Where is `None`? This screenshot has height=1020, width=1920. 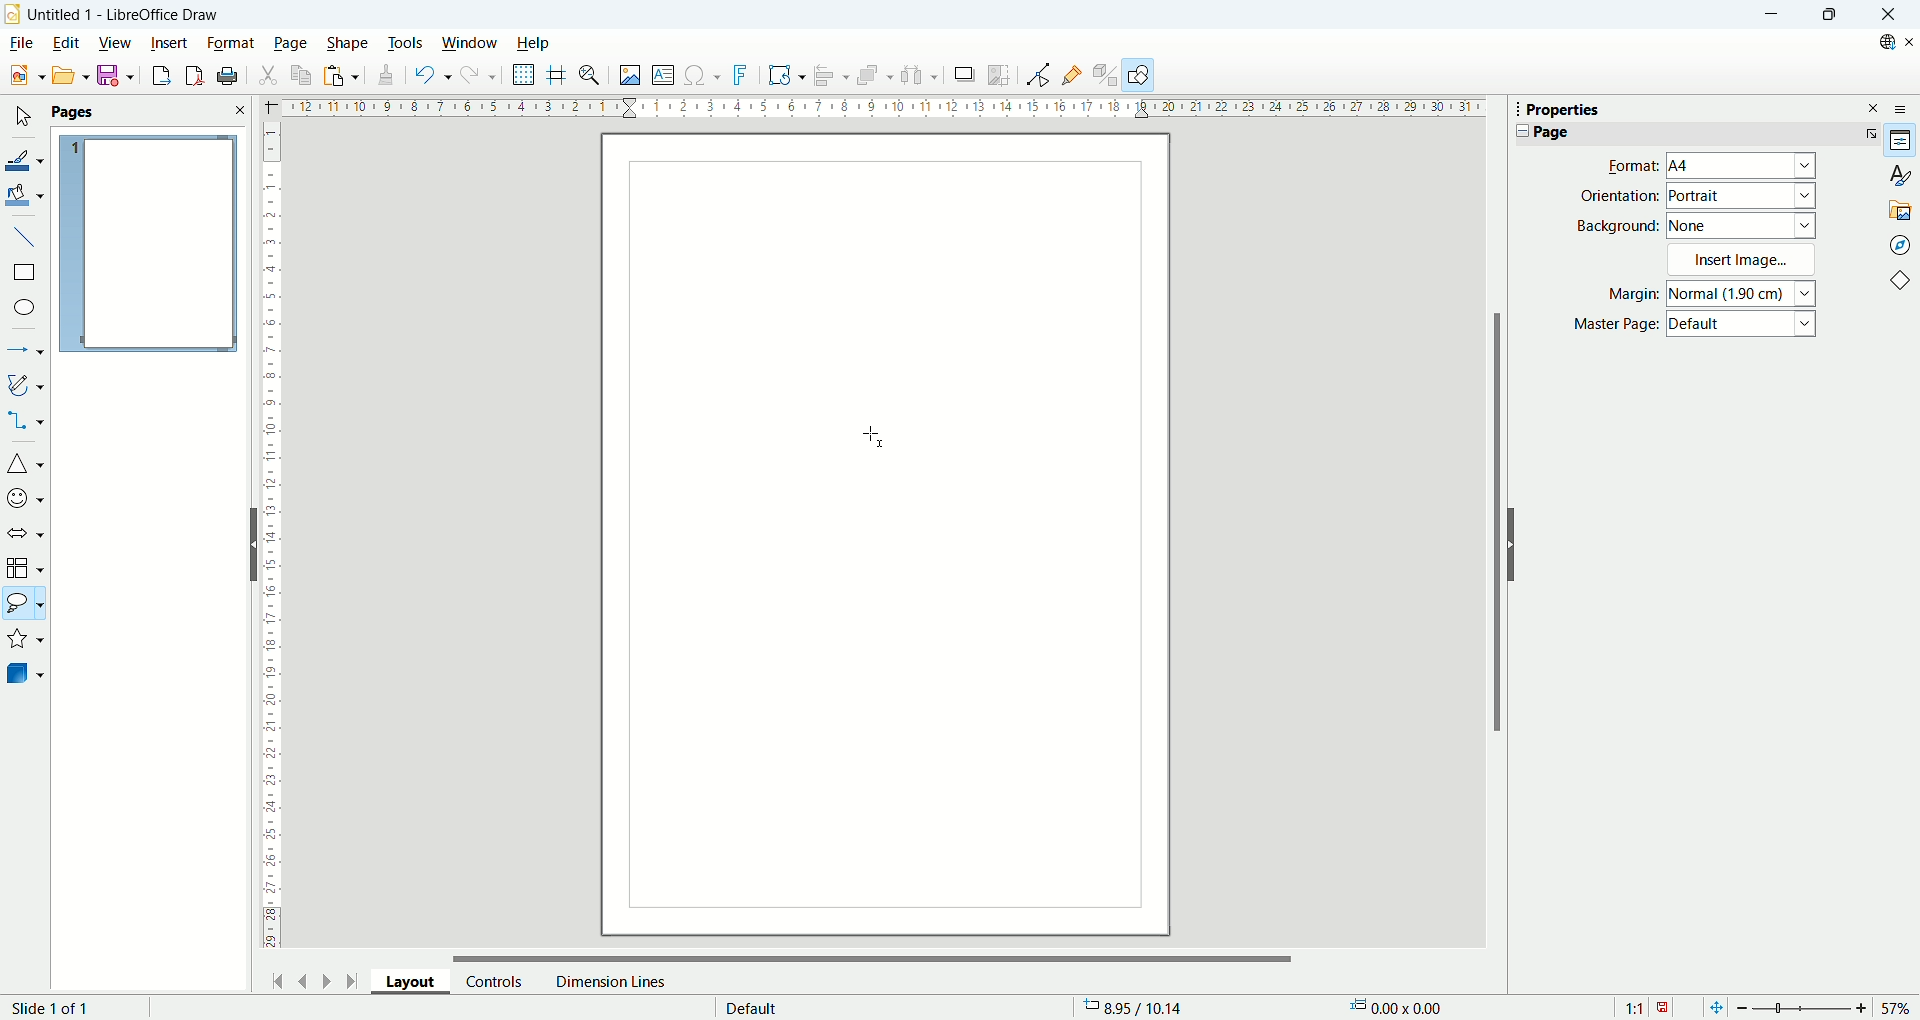
None is located at coordinates (1742, 224).